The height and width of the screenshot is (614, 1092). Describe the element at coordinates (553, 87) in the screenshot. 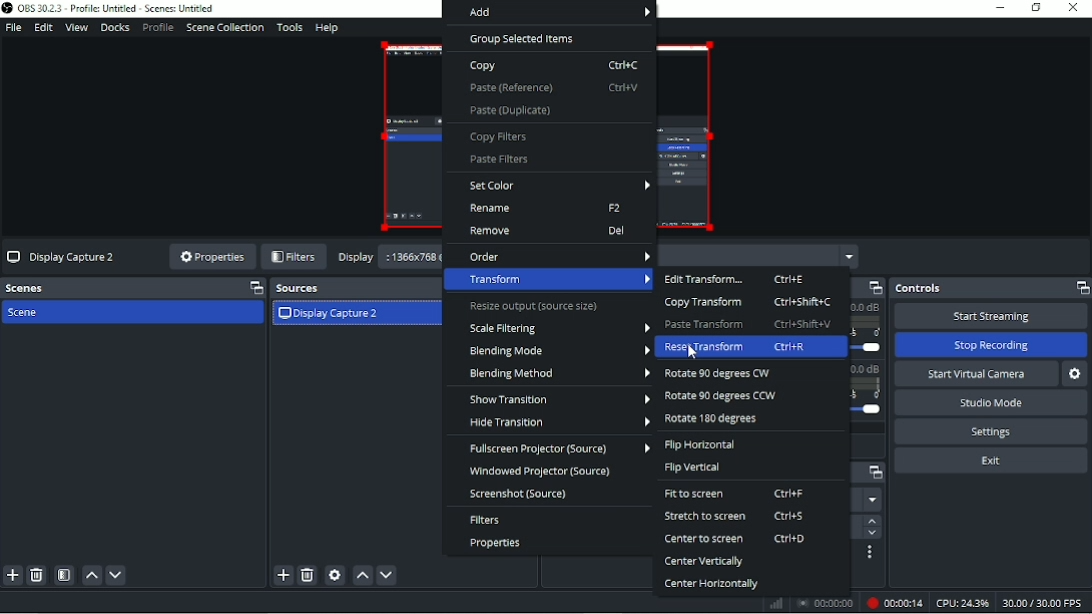

I see `Paste (Reference)` at that location.